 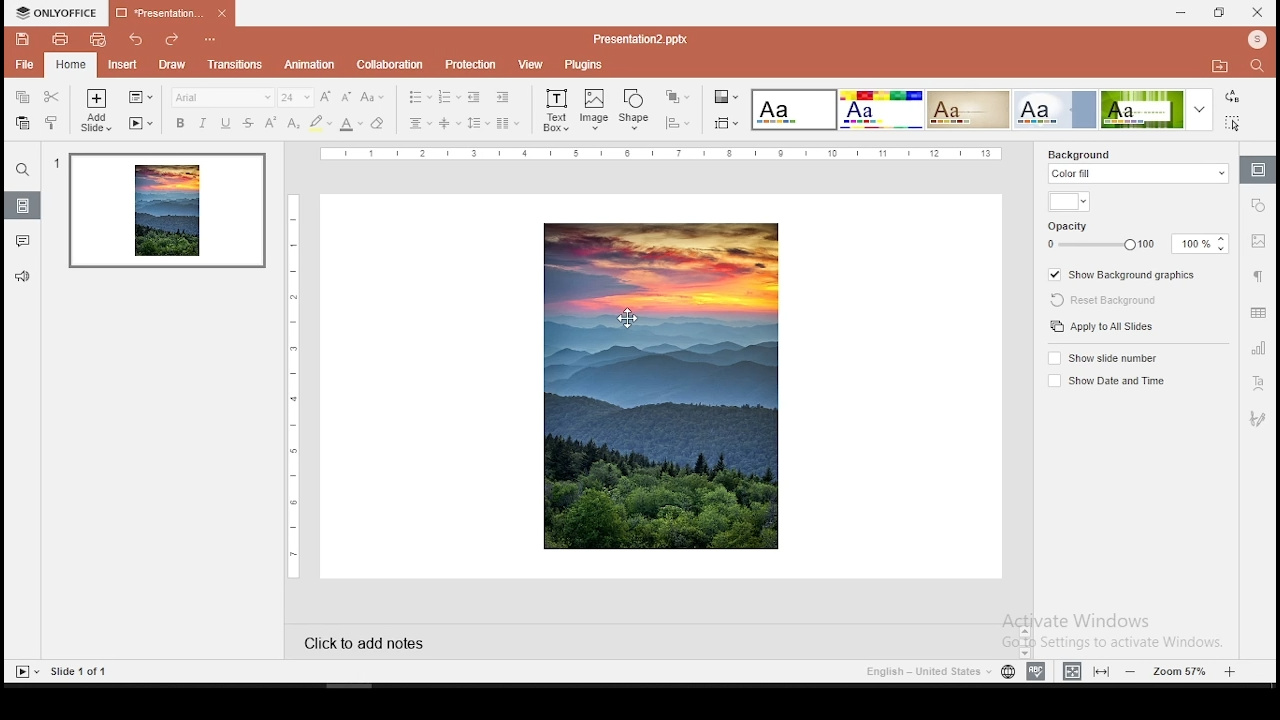 I want to click on , so click(x=1257, y=417).